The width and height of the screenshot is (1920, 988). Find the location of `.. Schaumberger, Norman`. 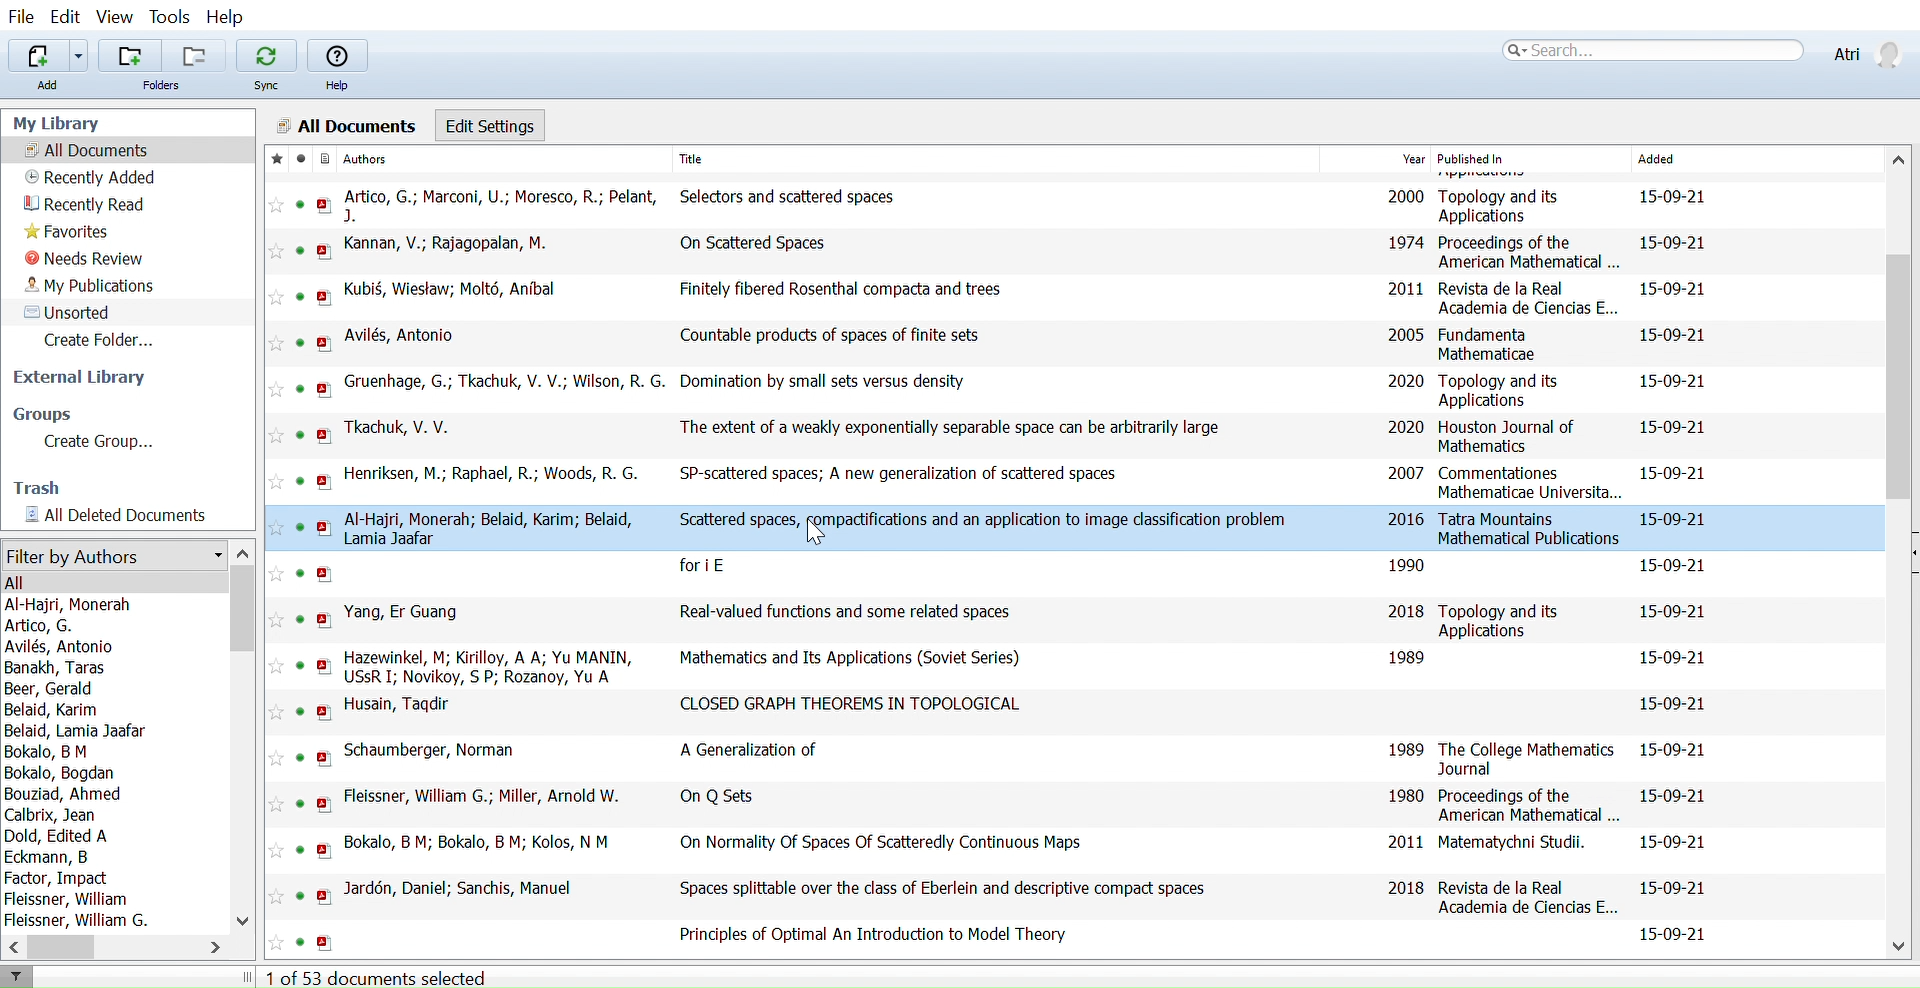

.. Schaumberger, Norman is located at coordinates (439, 749).